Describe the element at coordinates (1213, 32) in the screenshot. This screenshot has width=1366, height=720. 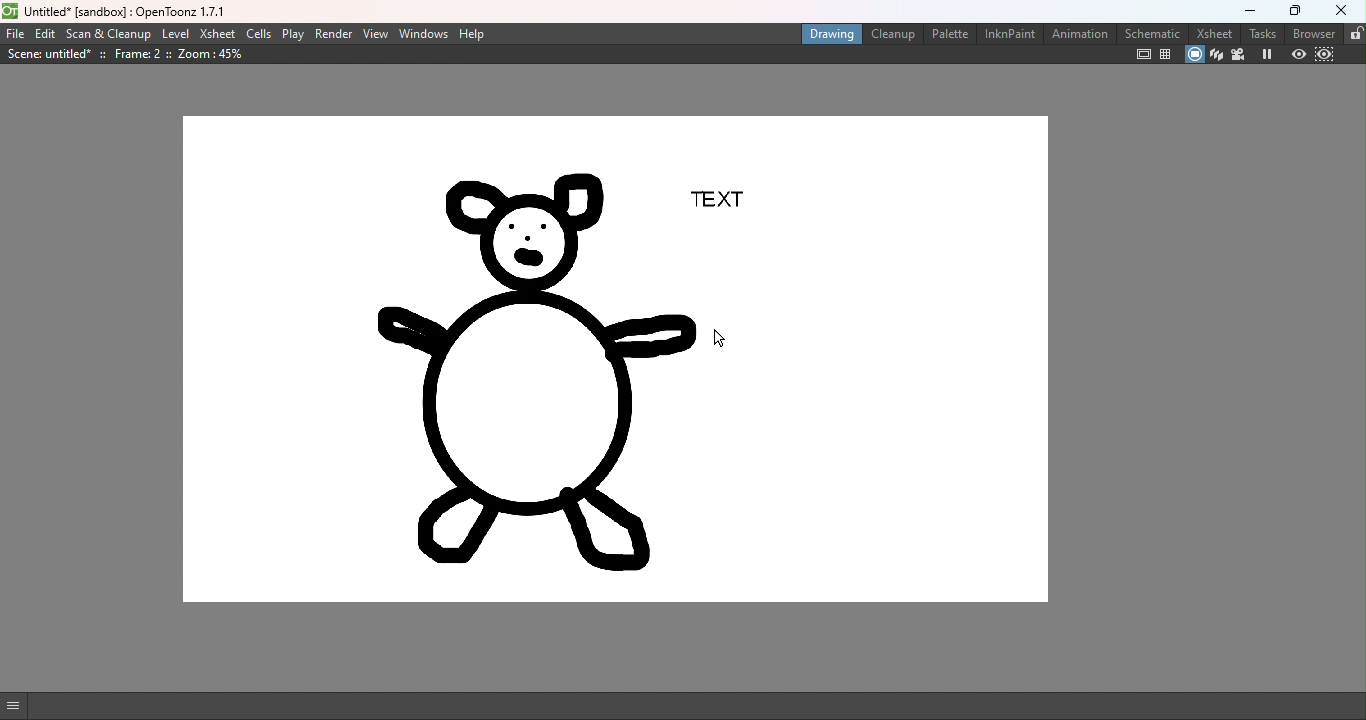
I see `Xsheet` at that location.